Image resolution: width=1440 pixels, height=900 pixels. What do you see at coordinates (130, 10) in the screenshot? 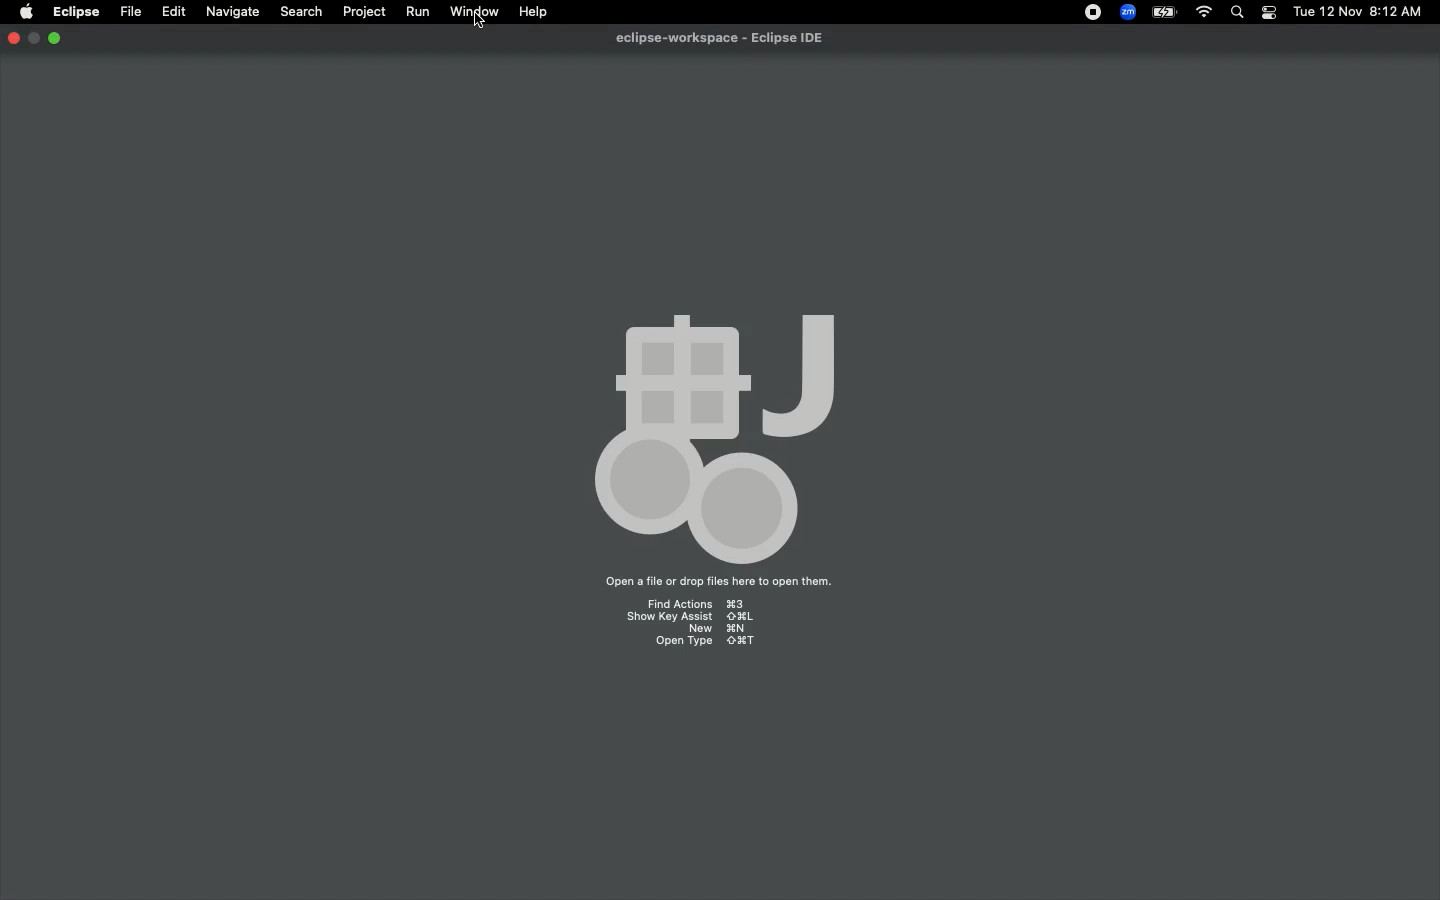
I see `File` at bounding box center [130, 10].